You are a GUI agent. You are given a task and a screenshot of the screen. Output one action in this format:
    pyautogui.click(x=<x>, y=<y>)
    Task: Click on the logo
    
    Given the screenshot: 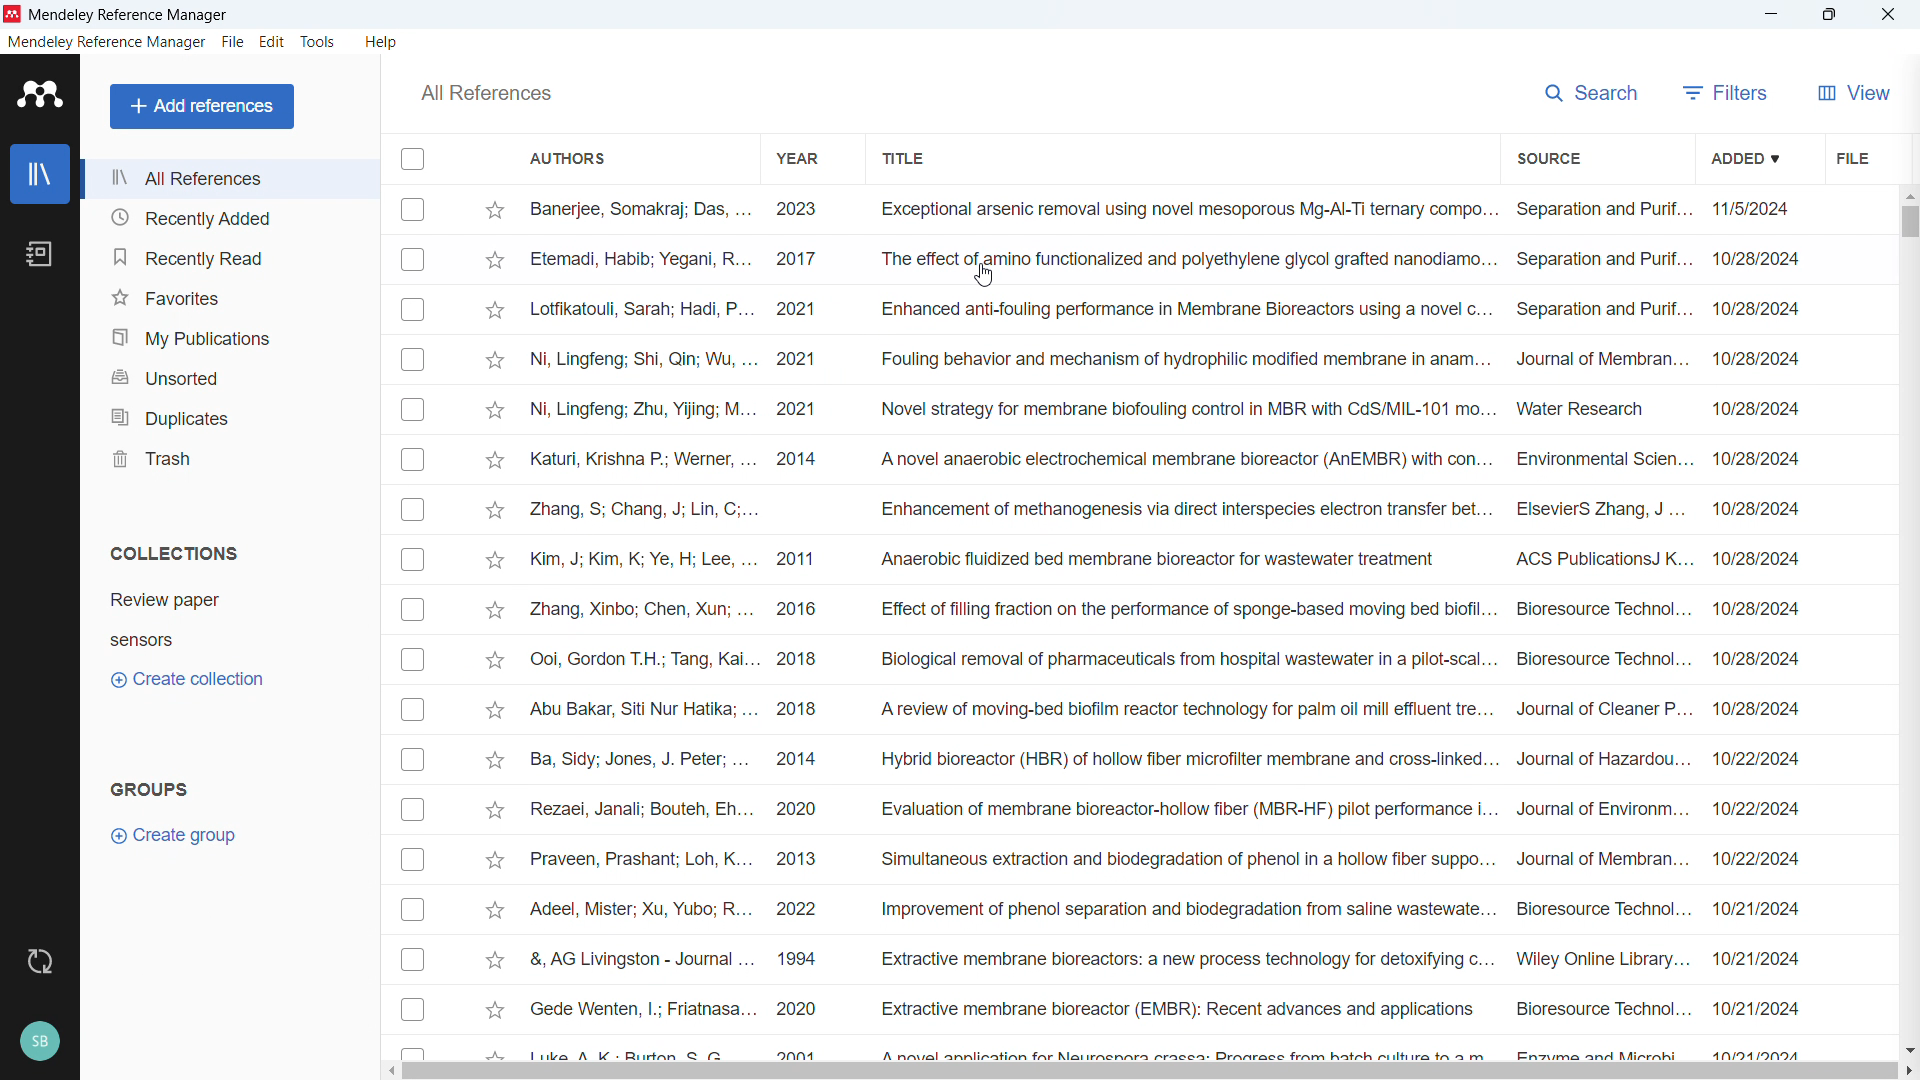 What is the action you would take?
    pyautogui.click(x=40, y=96)
    